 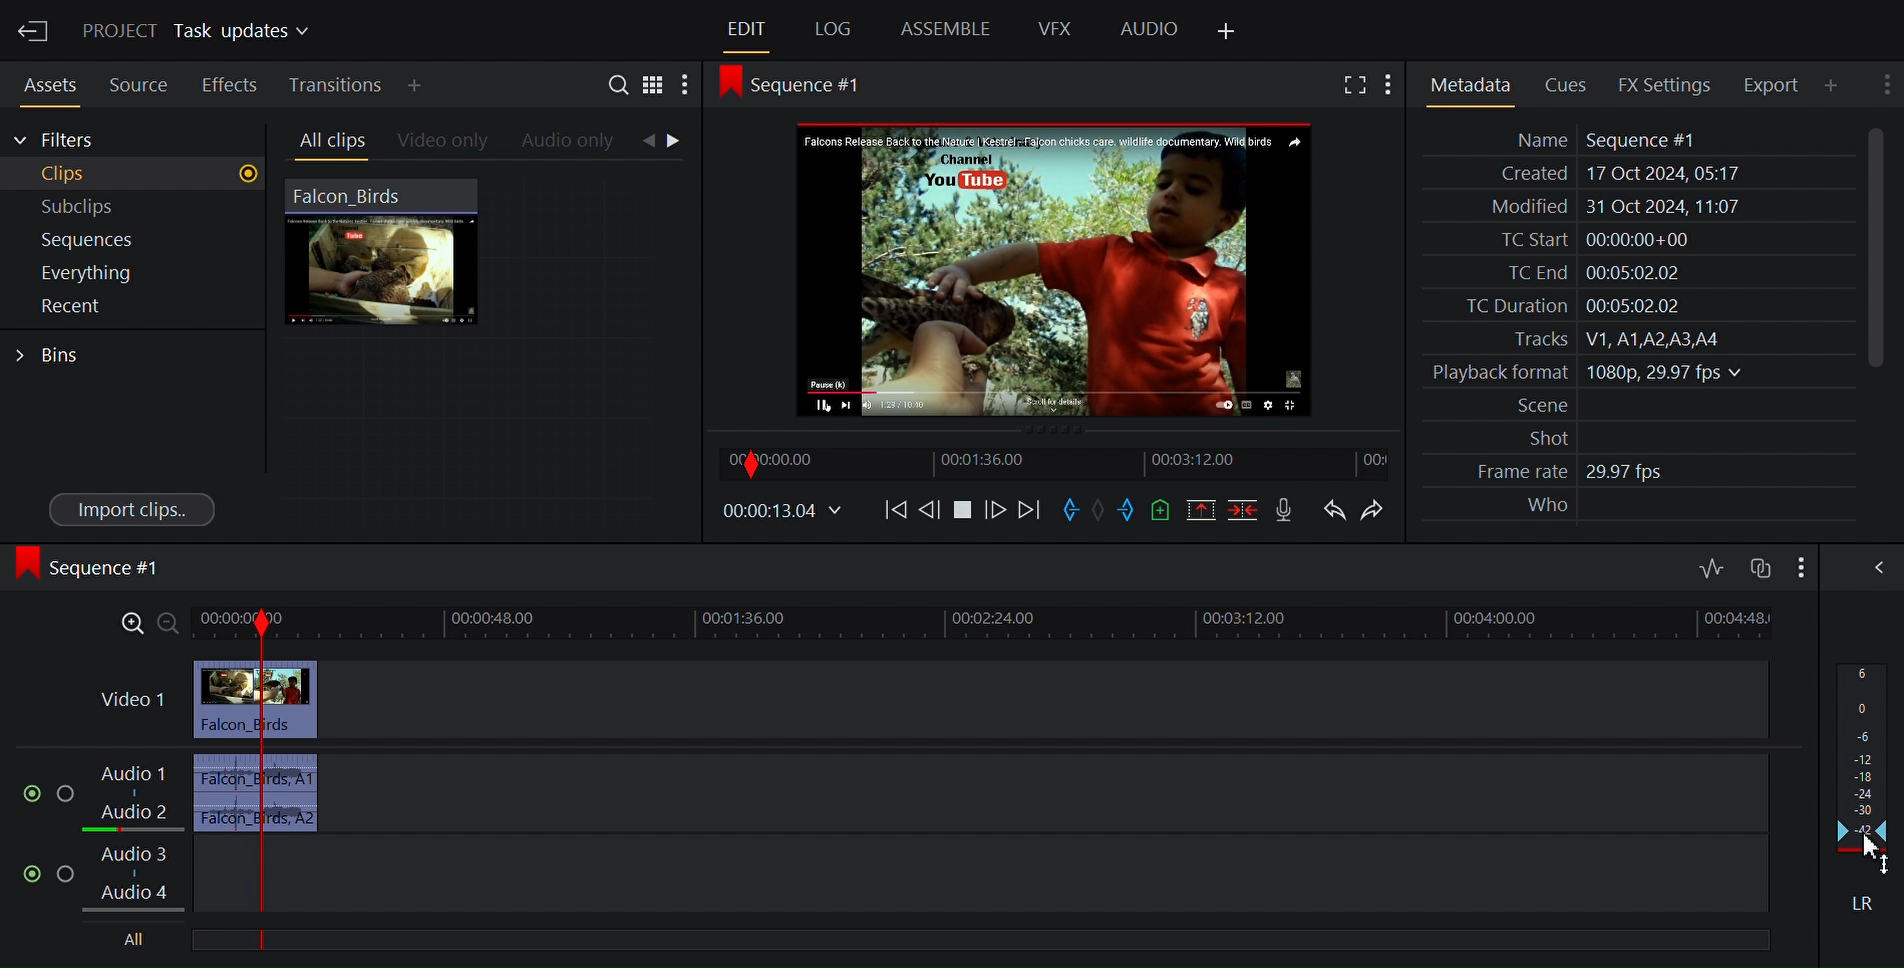 What do you see at coordinates (1884, 87) in the screenshot?
I see `Show settings menu` at bounding box center [1884, 87].